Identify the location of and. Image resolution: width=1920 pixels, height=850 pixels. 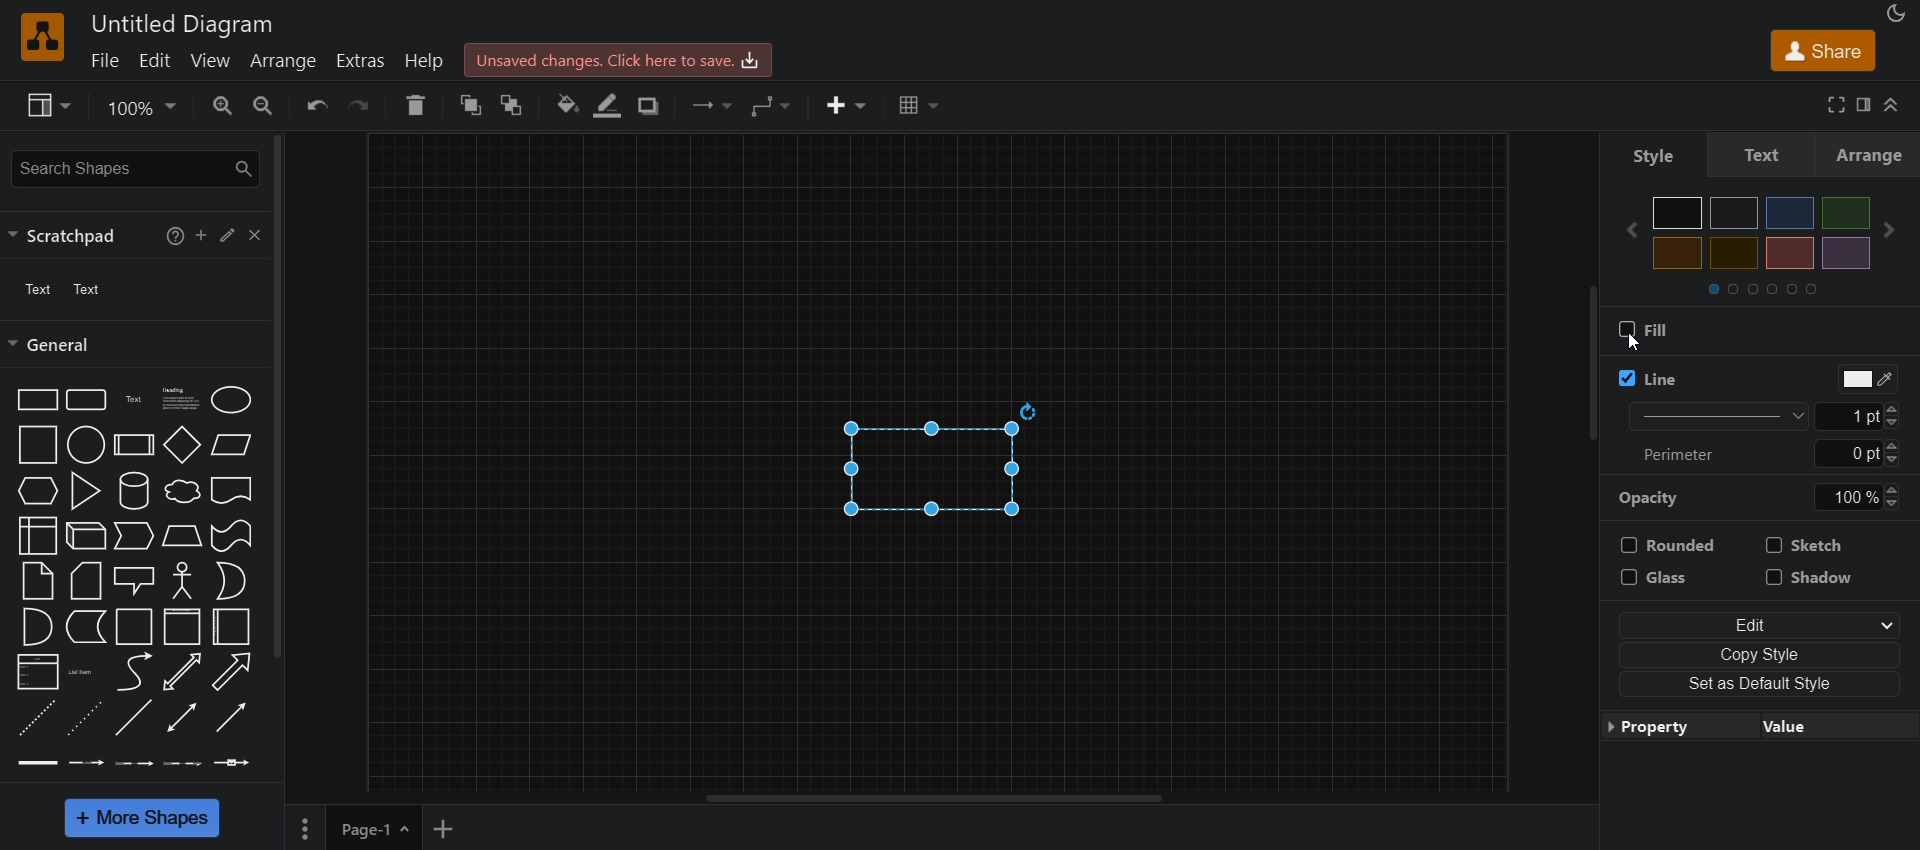
(35, 626).